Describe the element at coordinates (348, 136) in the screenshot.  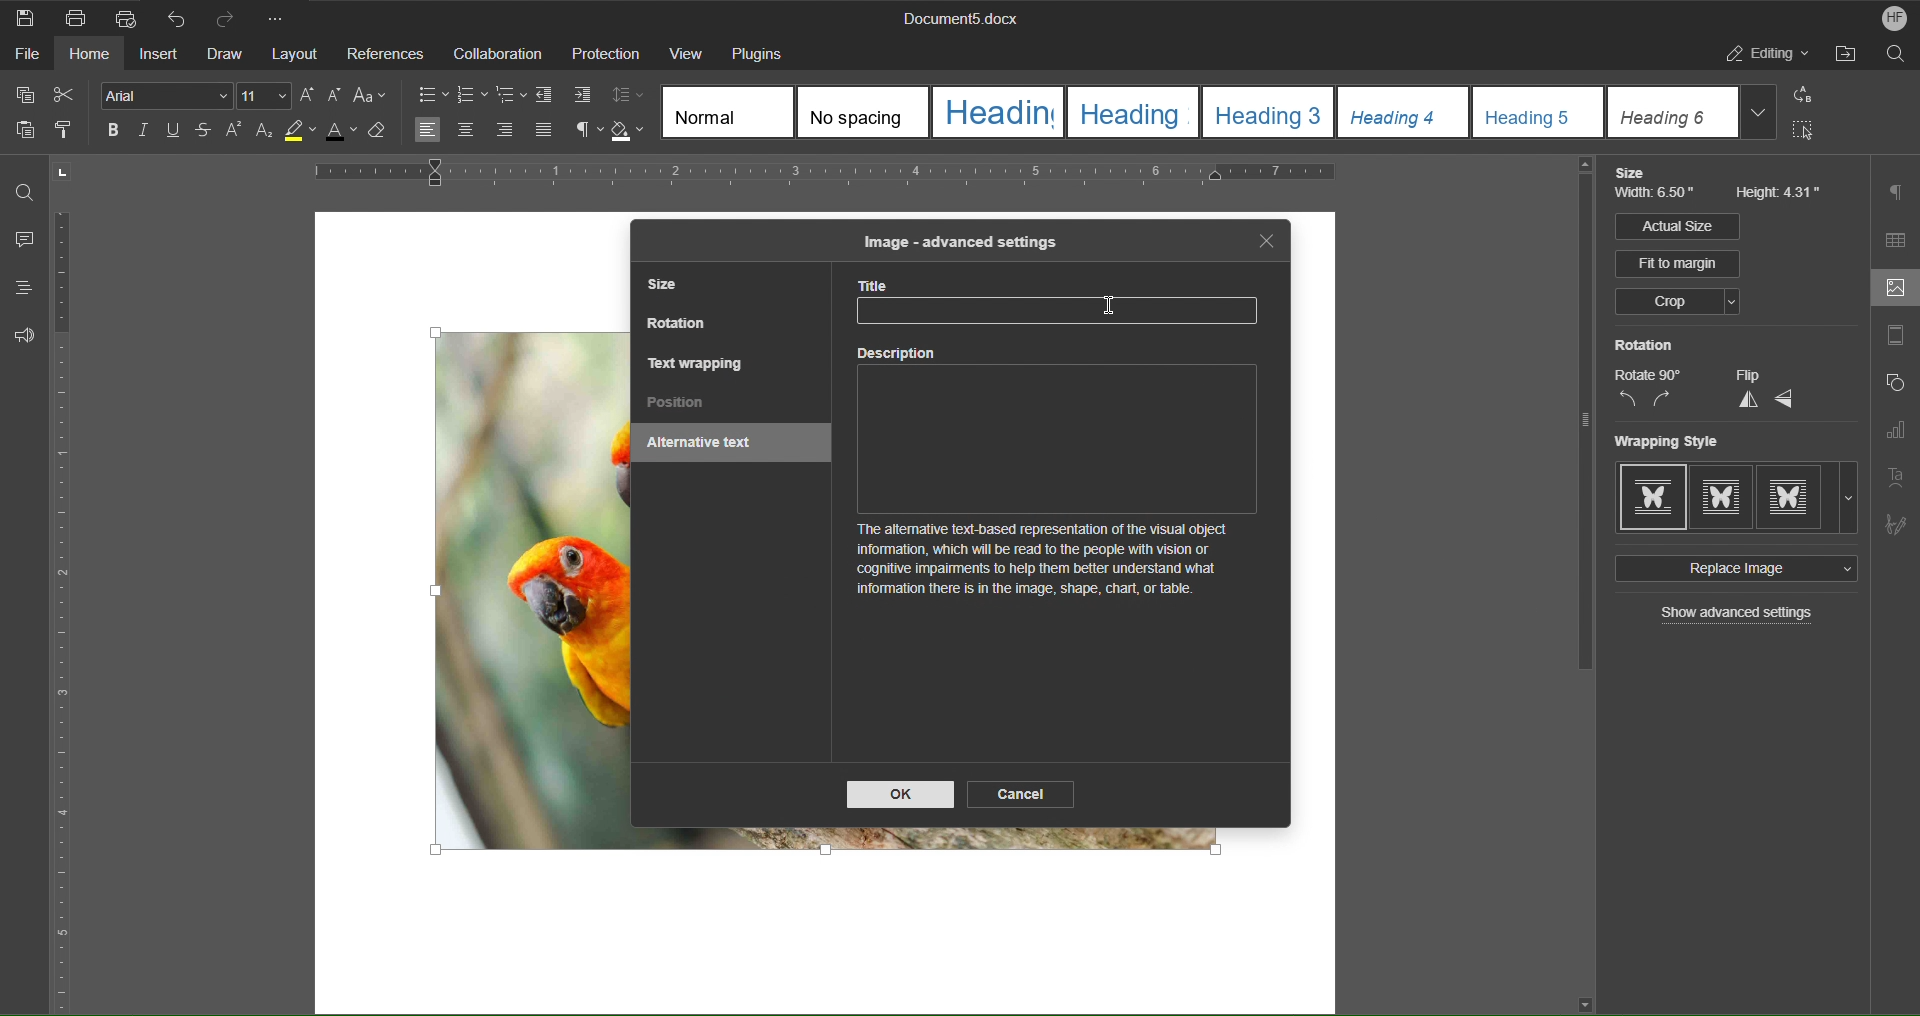
I see `Text Color` at that location.